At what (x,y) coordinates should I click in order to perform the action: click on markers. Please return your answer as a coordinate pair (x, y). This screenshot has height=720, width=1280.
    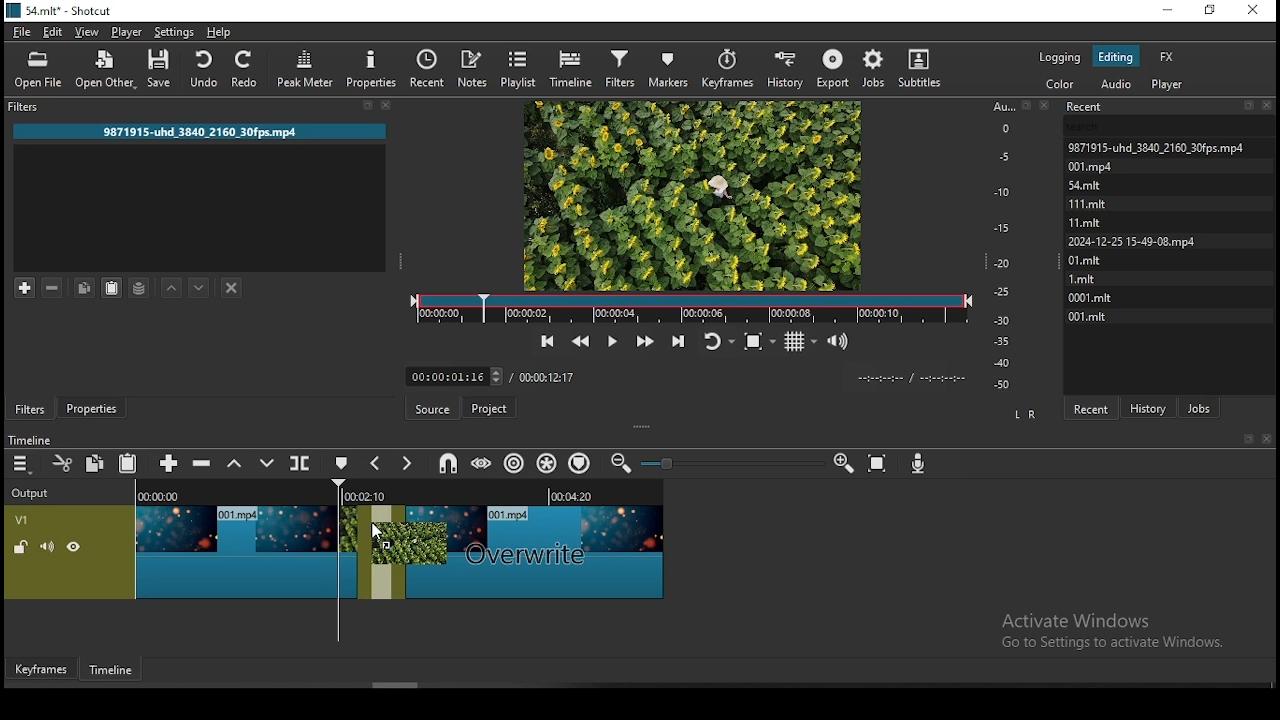
    Looking at the image, I should click on (667, 68).